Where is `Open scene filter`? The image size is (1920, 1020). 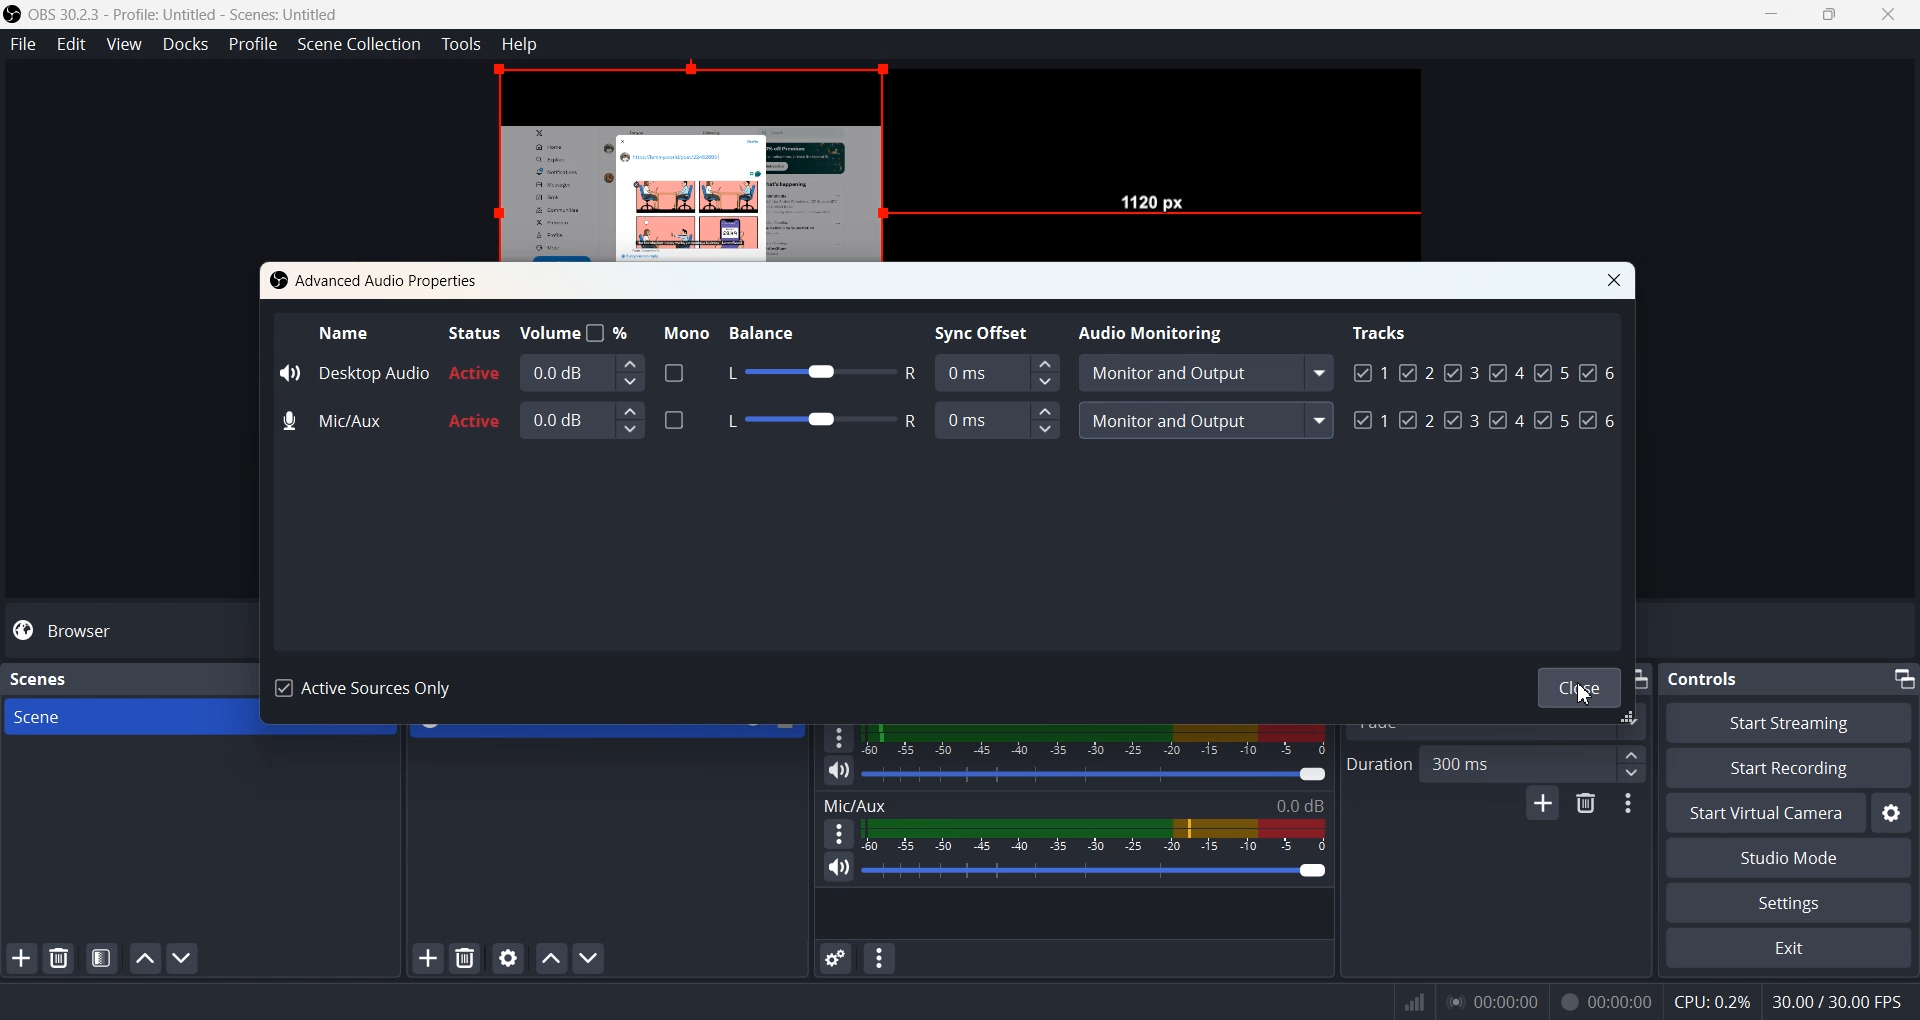 Open scene filter is located at coordinates (101, 960).